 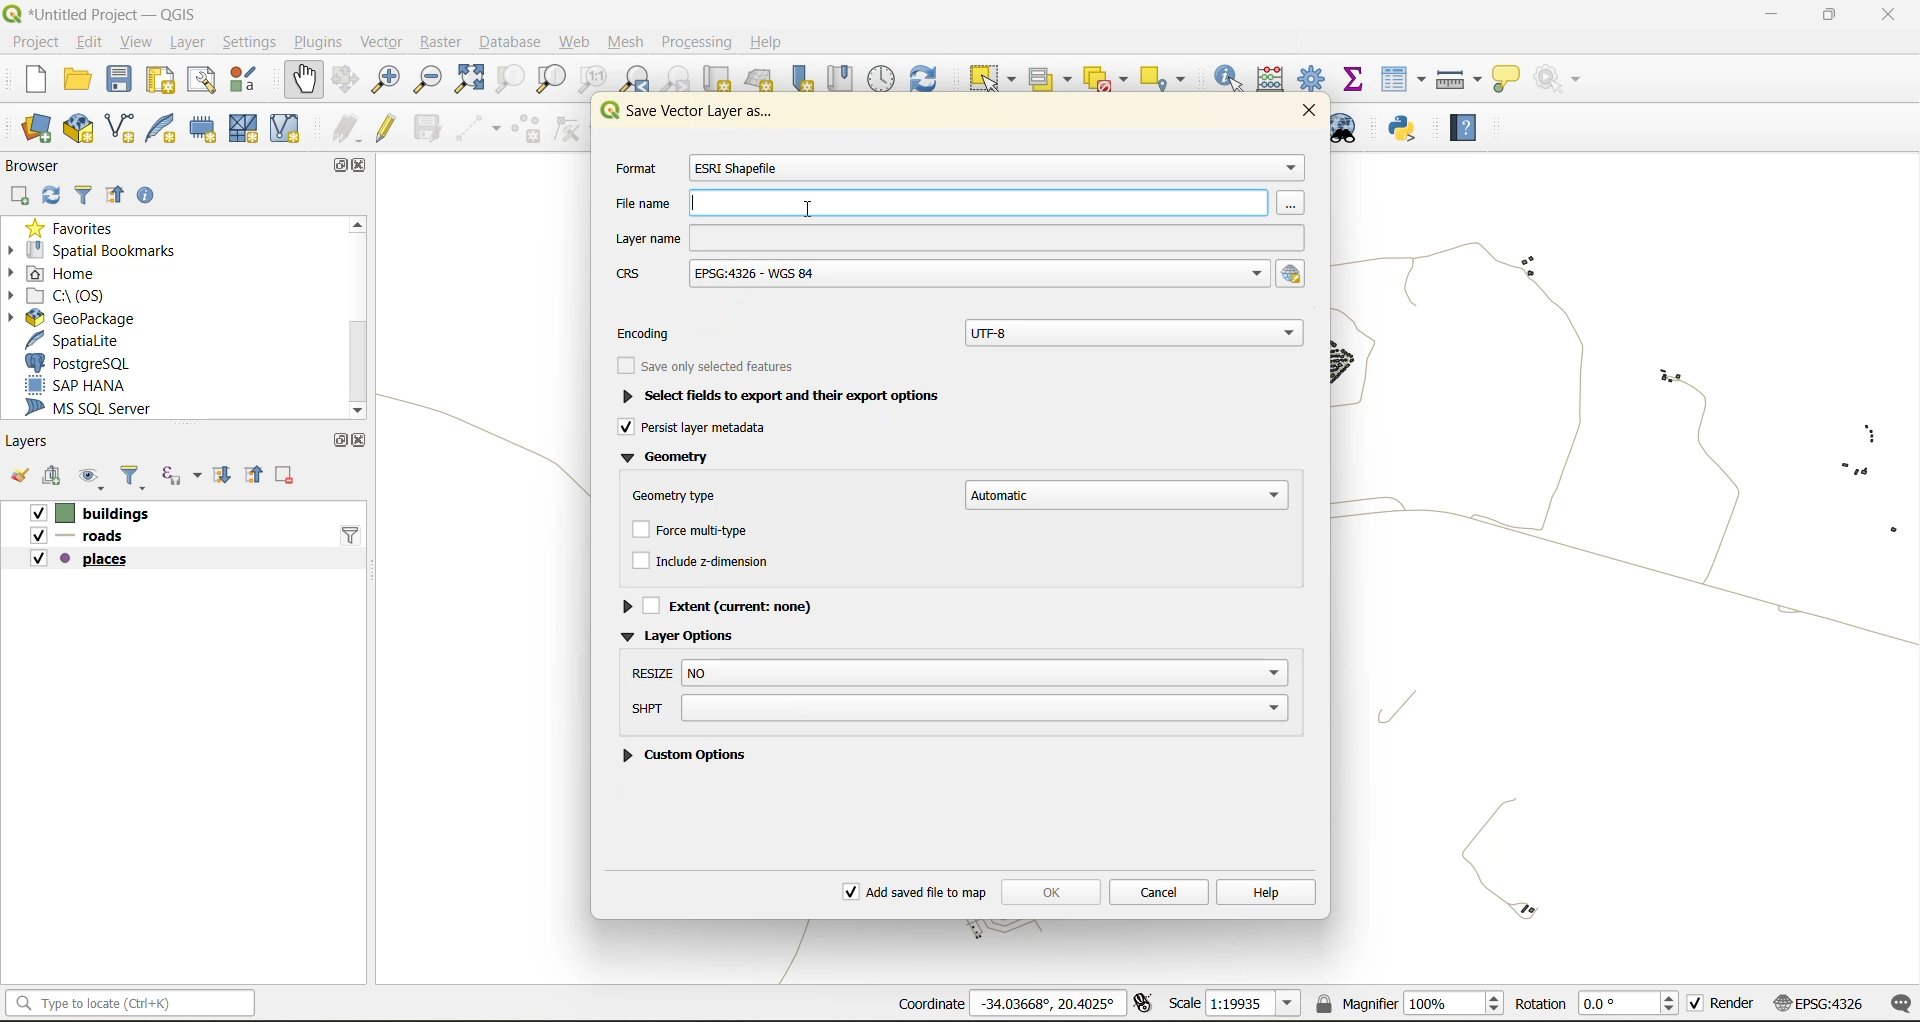 What do you see at coordinates (1360, 80) in the screenshot?
I see `statistical summary` at bounding box center [1360, 80].